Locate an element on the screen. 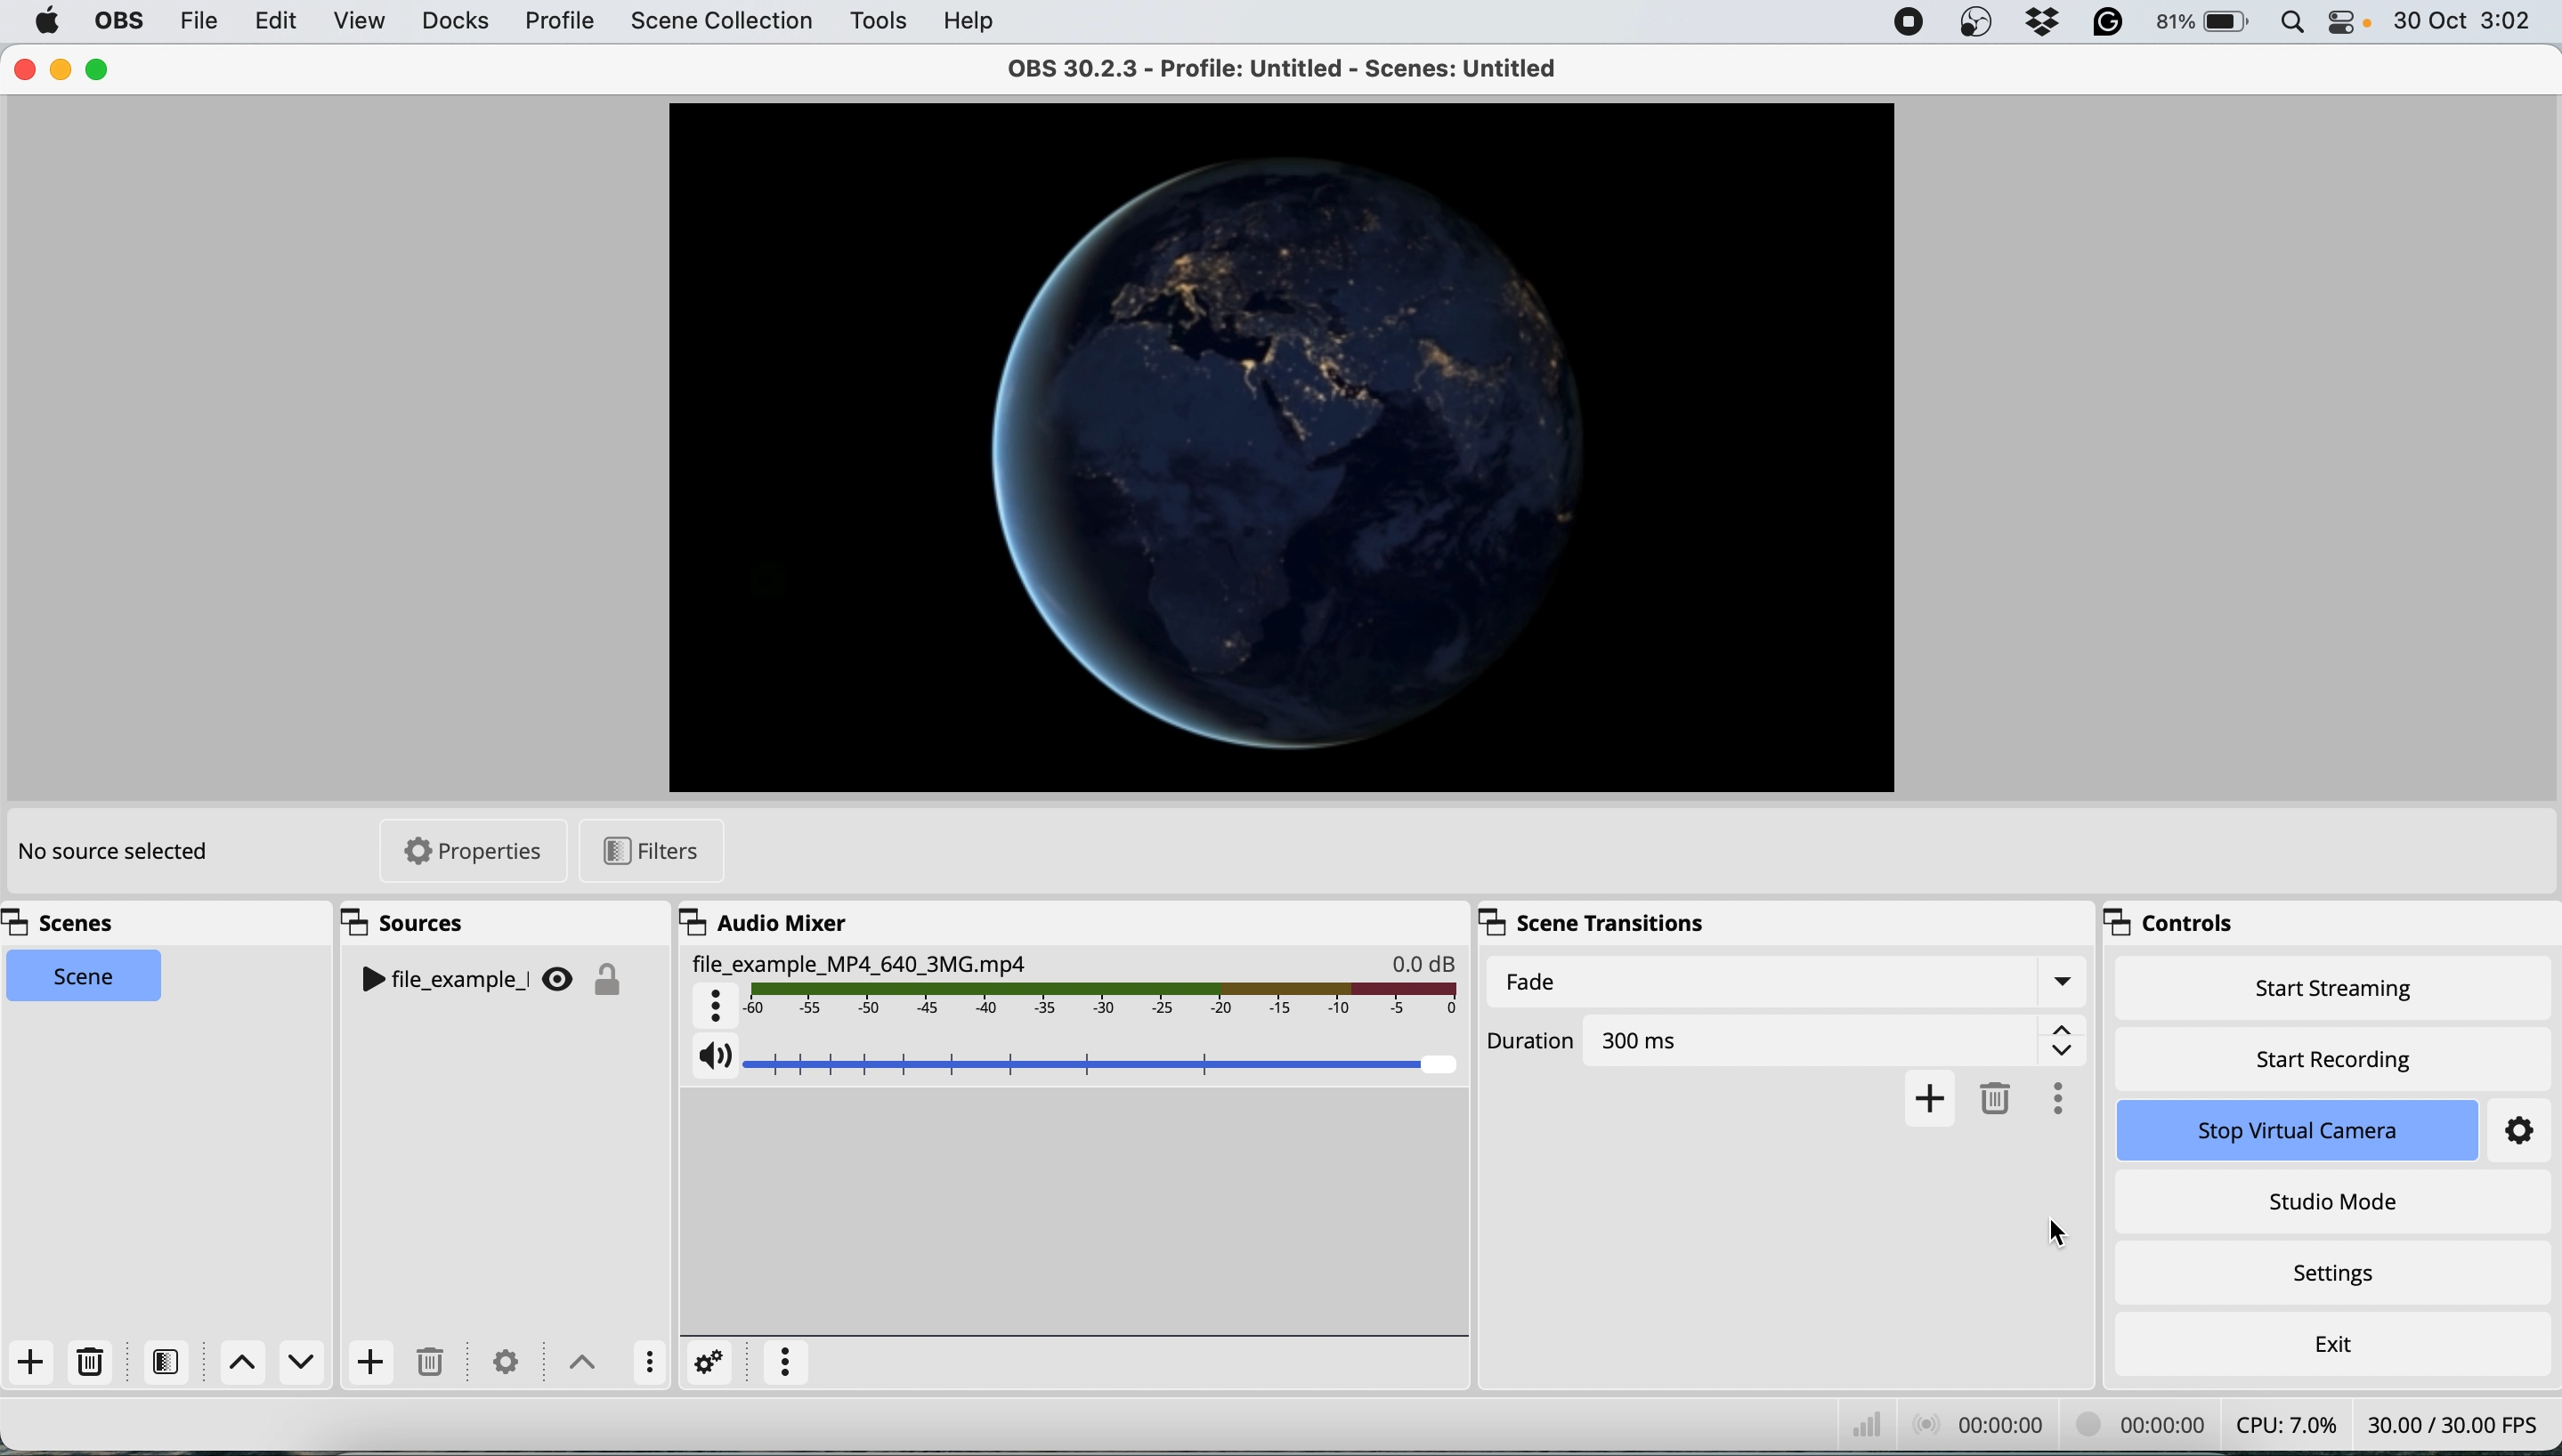  grammarly is located at coordinates (2106, 24).